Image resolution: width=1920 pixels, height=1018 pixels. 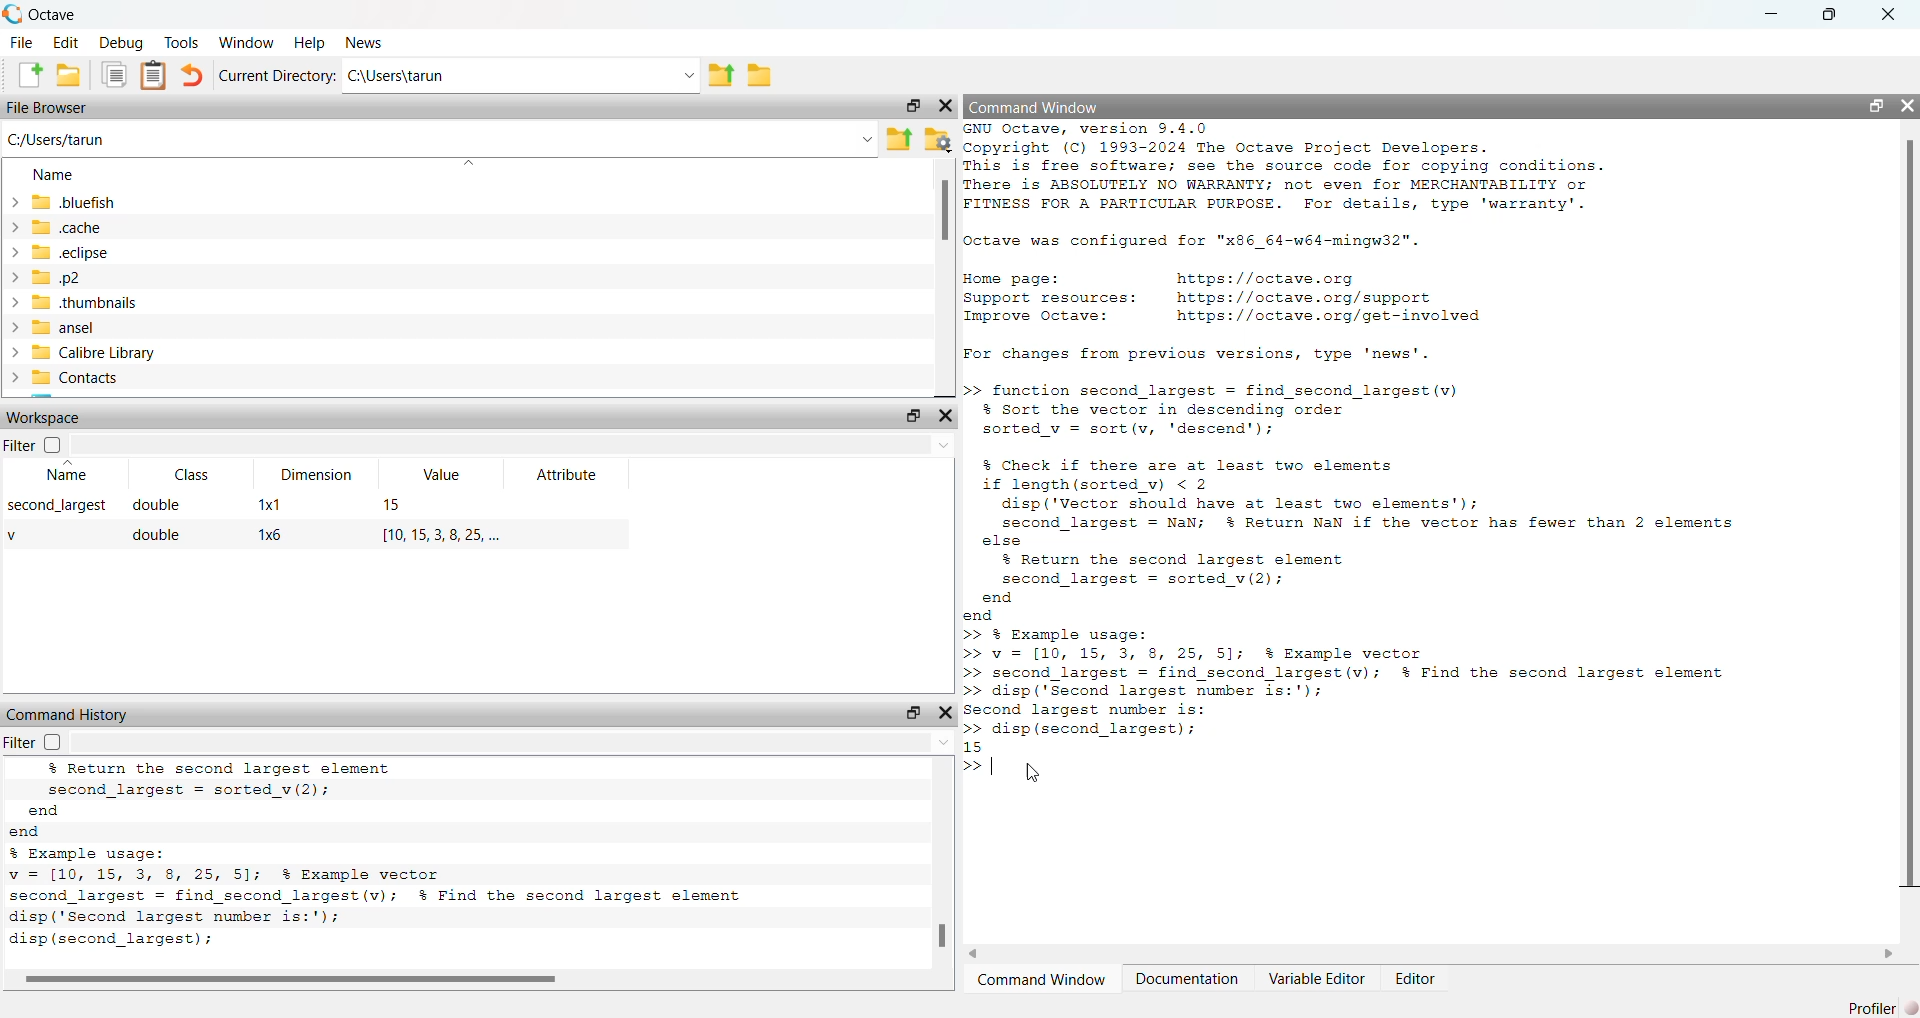 What do you see at coordinates (22, 76) in the screenshot?
I see `new script` at bounding box center [22, 76].